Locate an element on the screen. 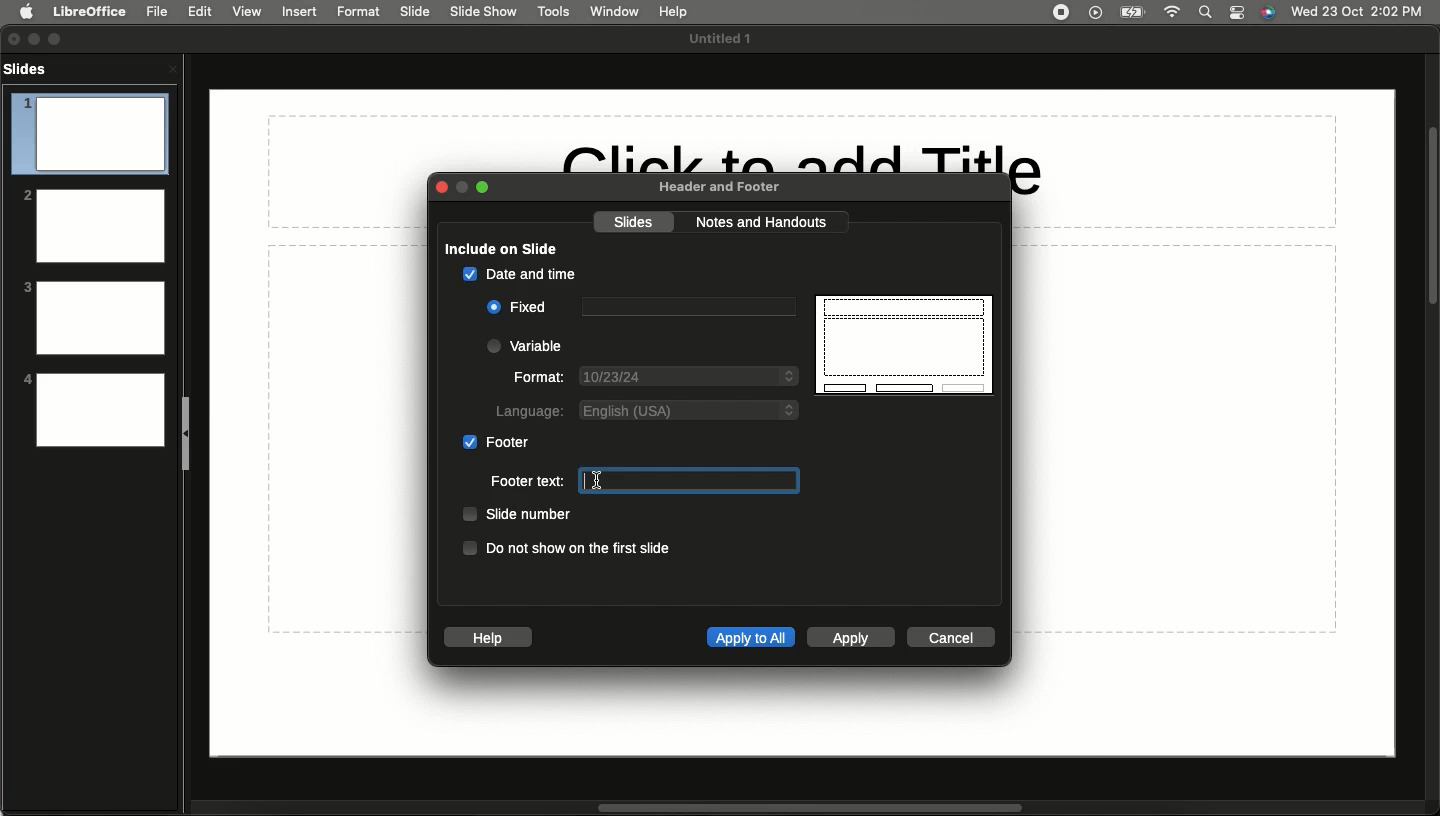 The width and height of the screenshot is (1440, 816). Scroll is located at coordinates (805, 808).